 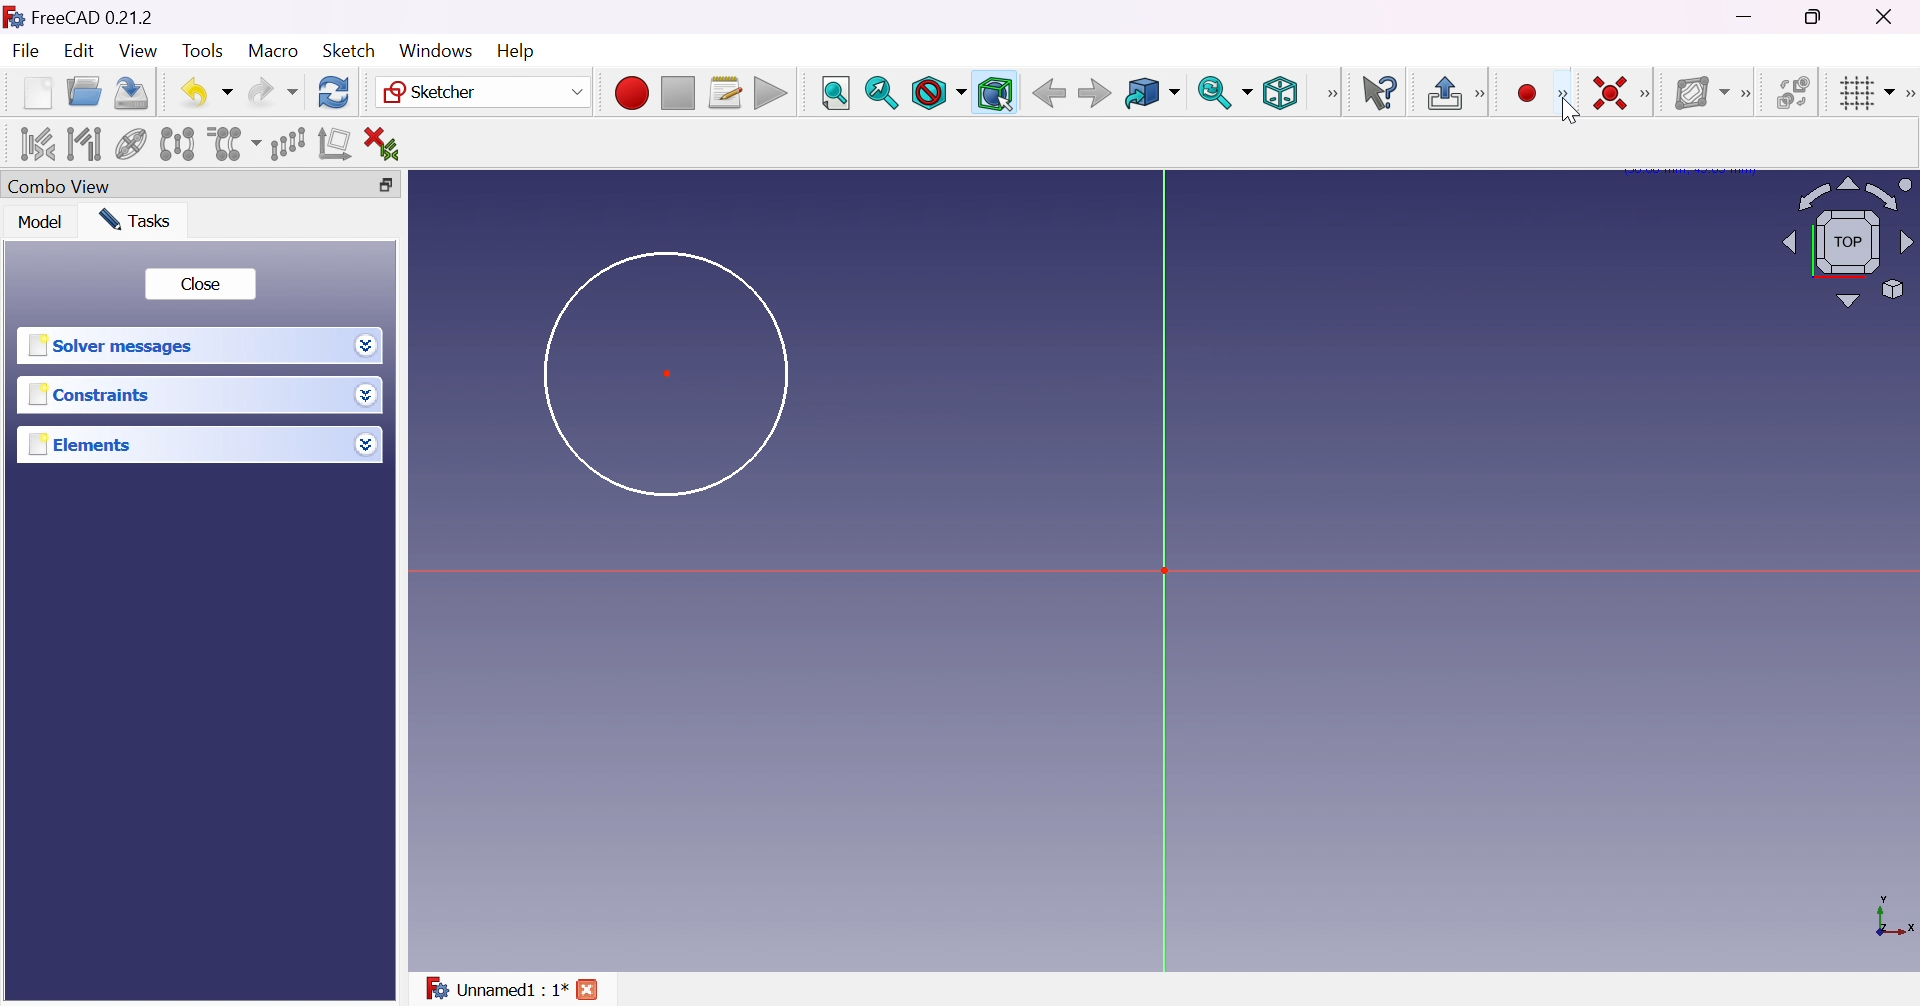 I want to click on close, so click(x=591, y=989).